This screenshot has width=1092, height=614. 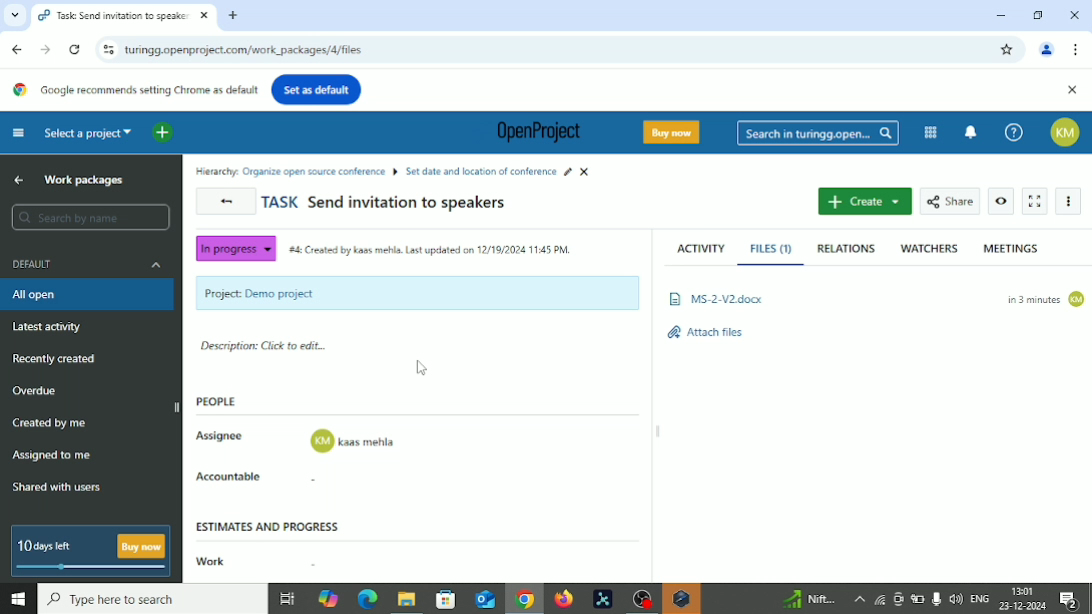 What do you see at coordinates (1072, 202) in the screenshot?
I see `More` at bounding box center [1072, 202].